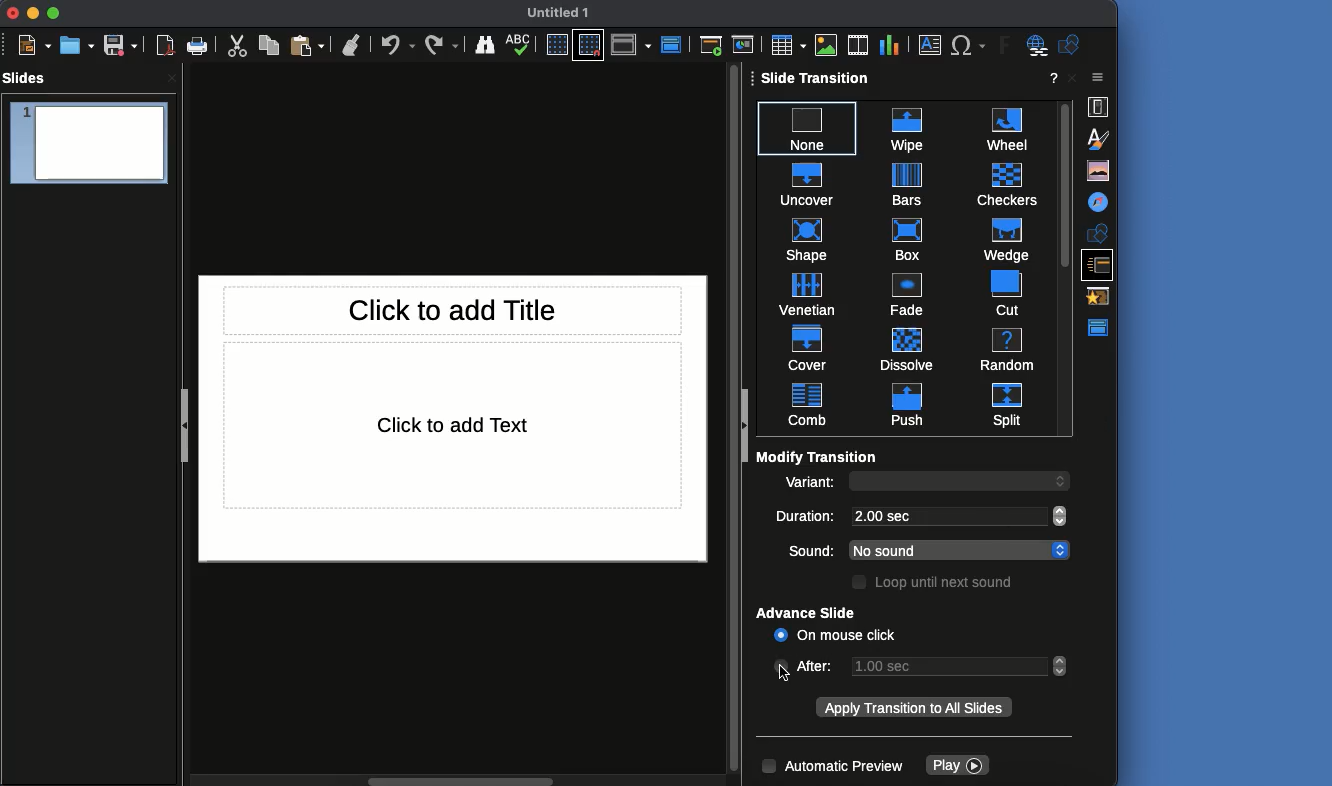 This screenshot has width=1332, height=786. I want to click on 2.00 sec, so click(947, 515).